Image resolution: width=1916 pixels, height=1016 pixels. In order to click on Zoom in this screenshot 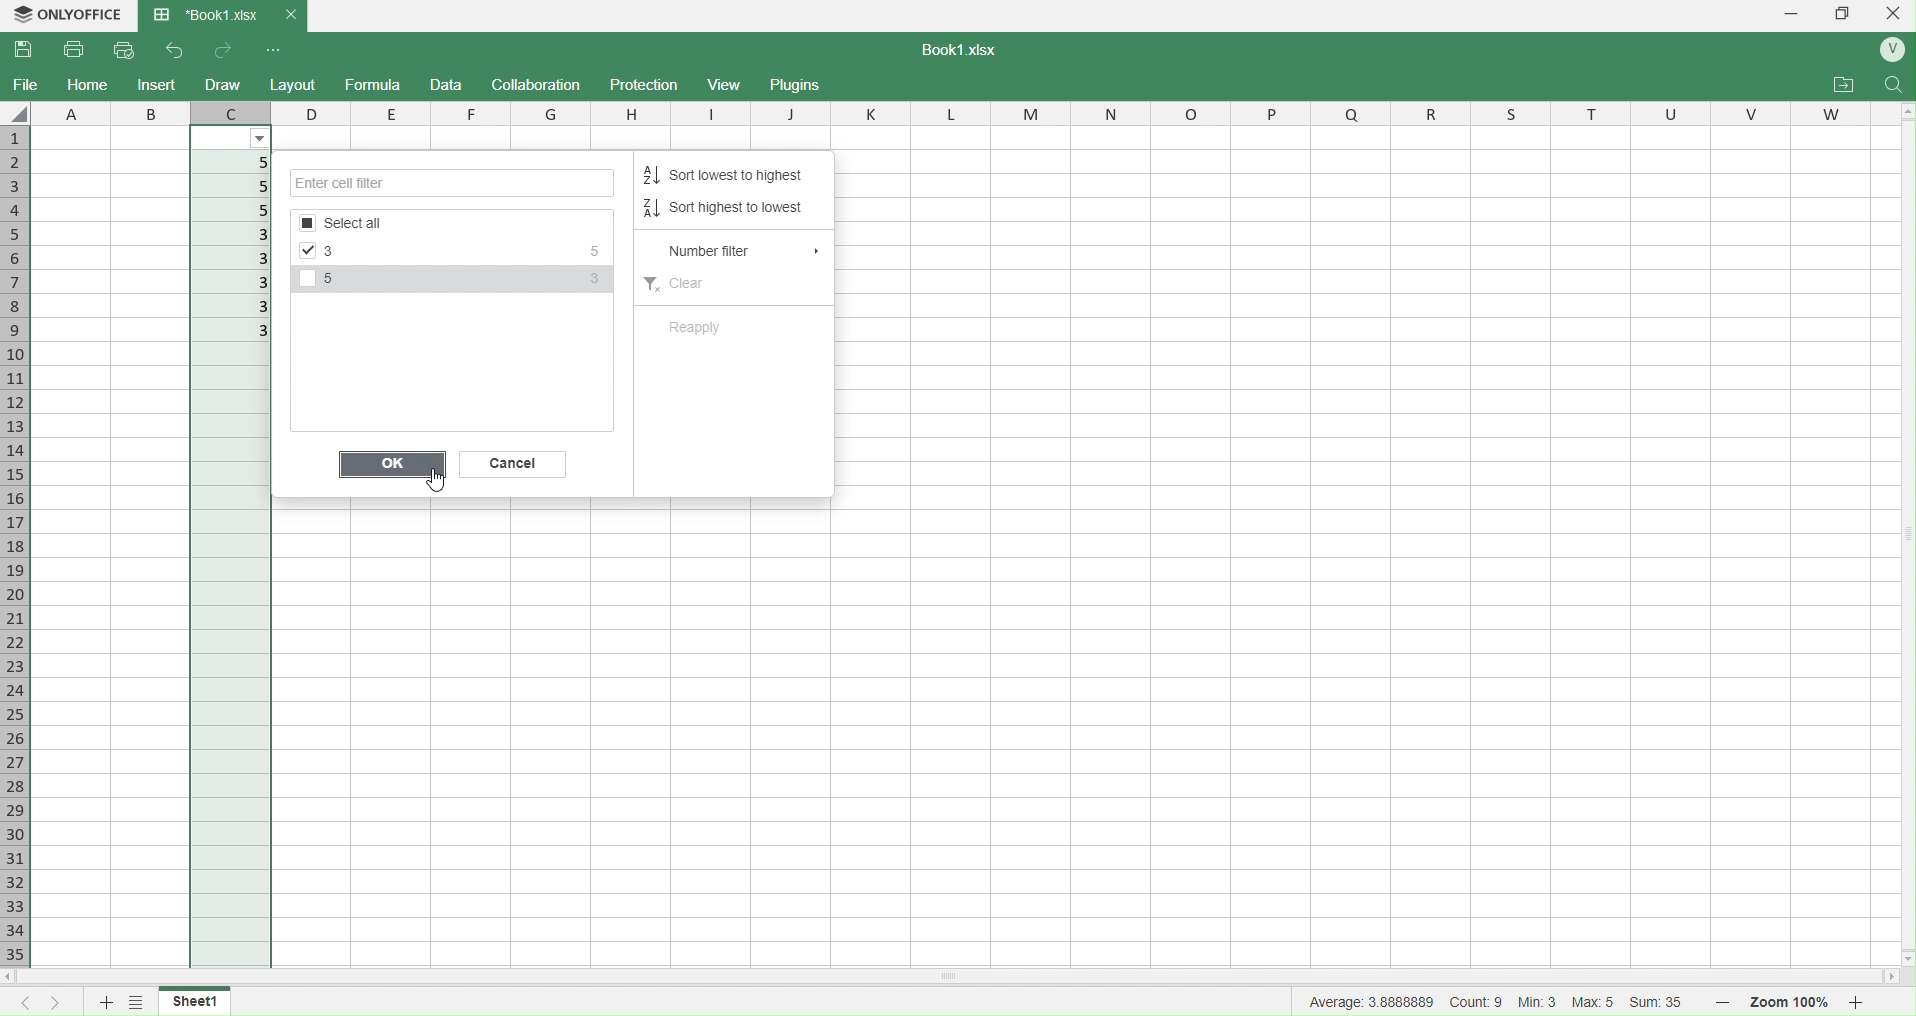, I will do `click(1792, 1003)`.